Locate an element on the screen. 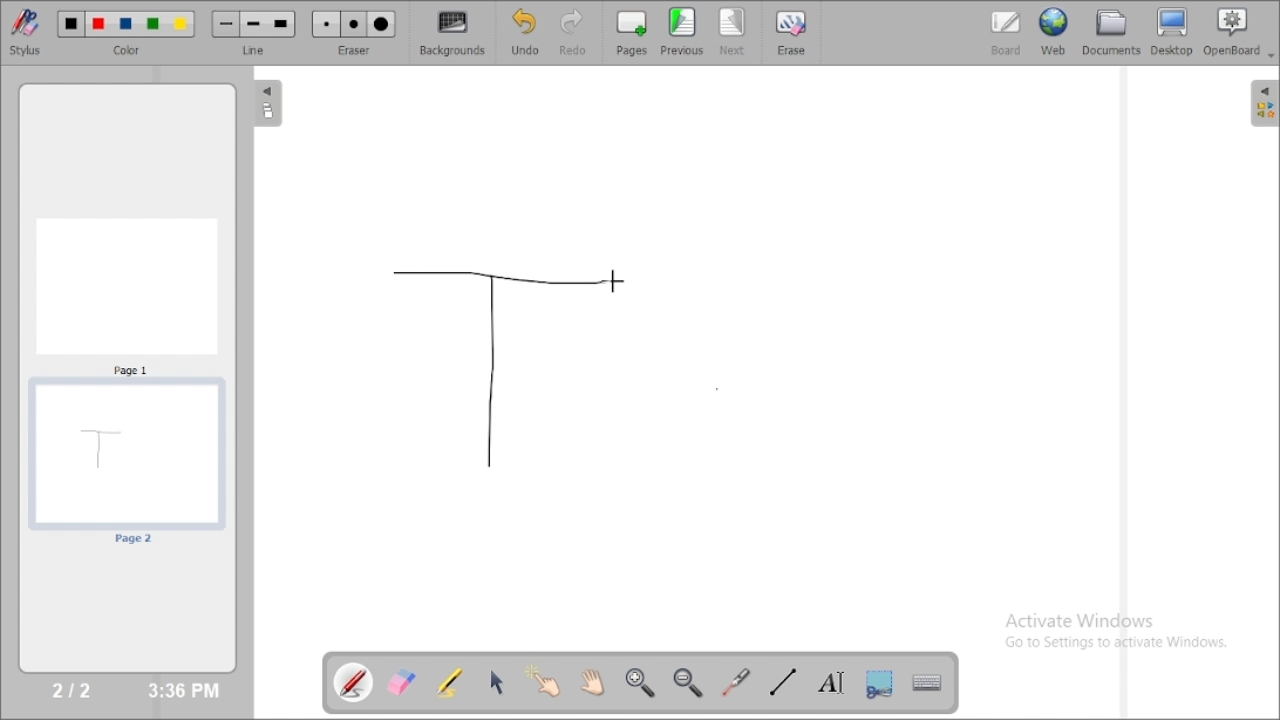 This screenshot has height=720, width=1280. stylus is located at coordinates (25, 31).